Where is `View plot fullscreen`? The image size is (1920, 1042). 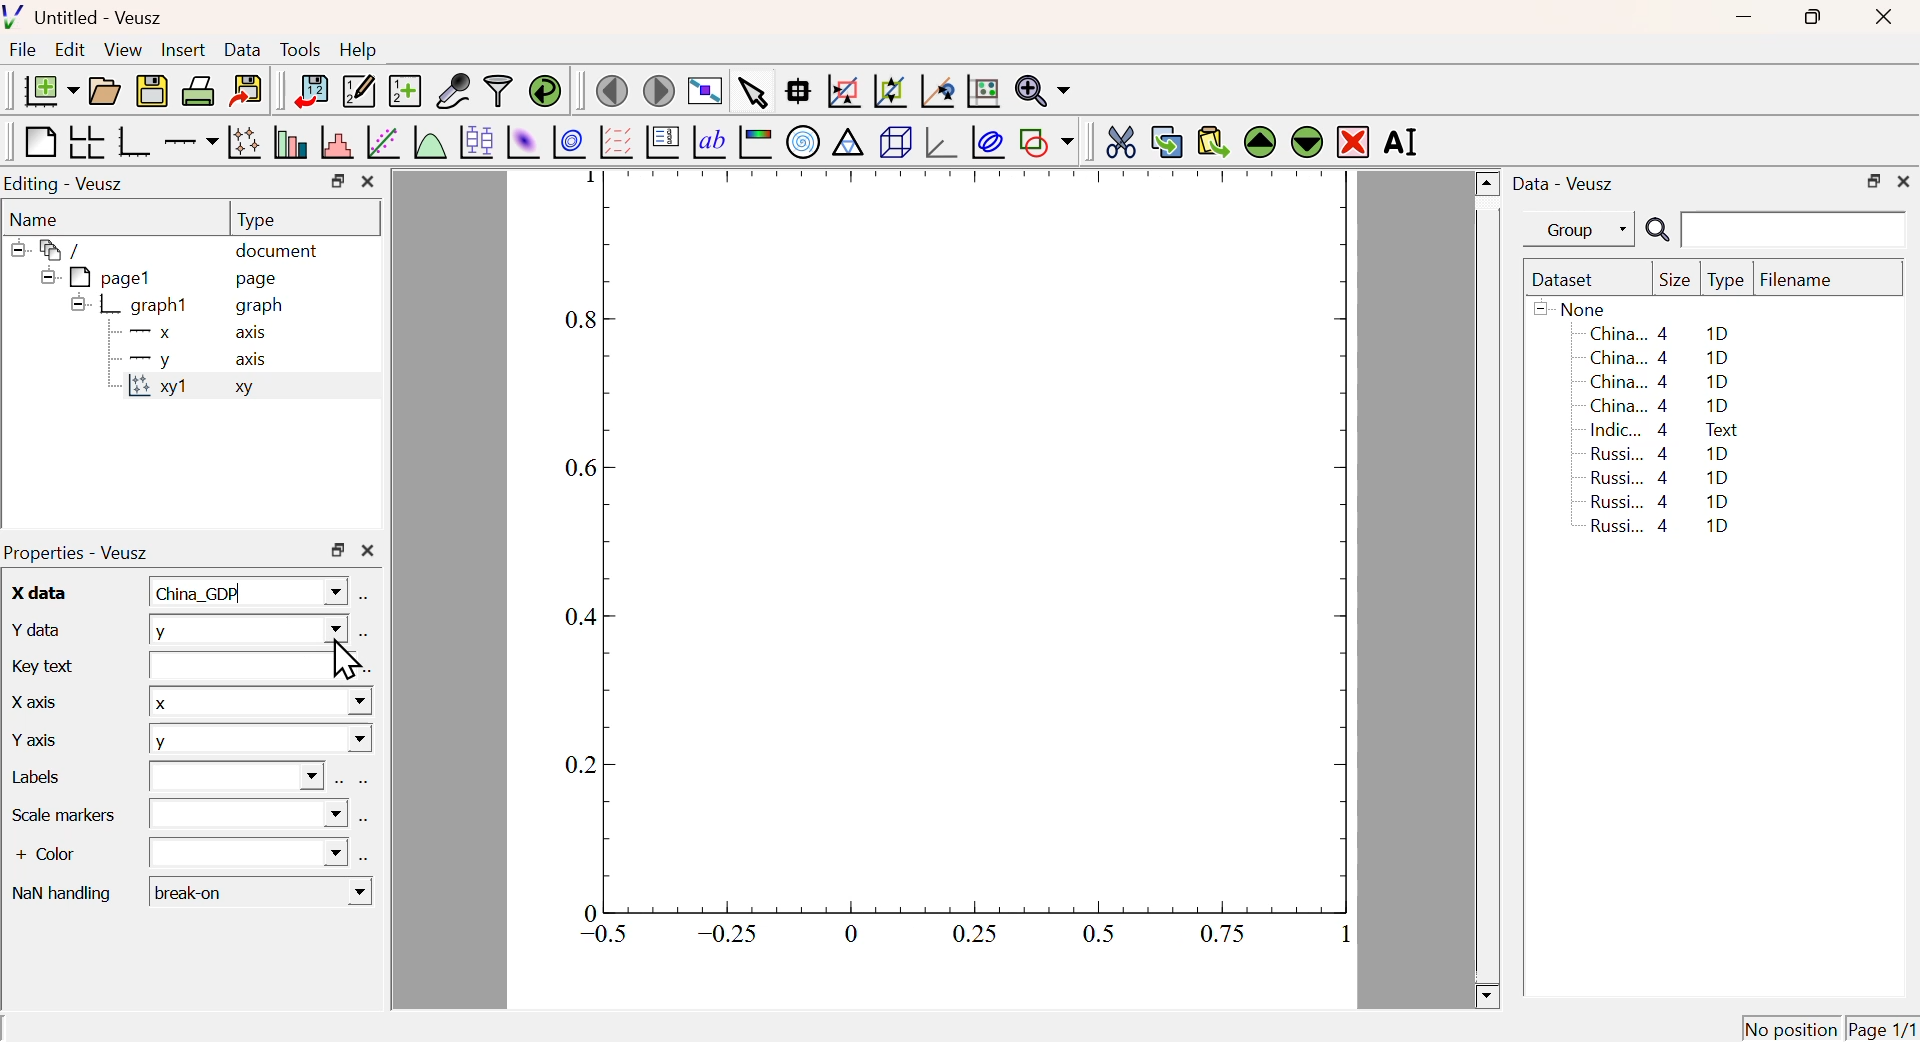 View plot fullscreen is located at coordinates (702, 93).